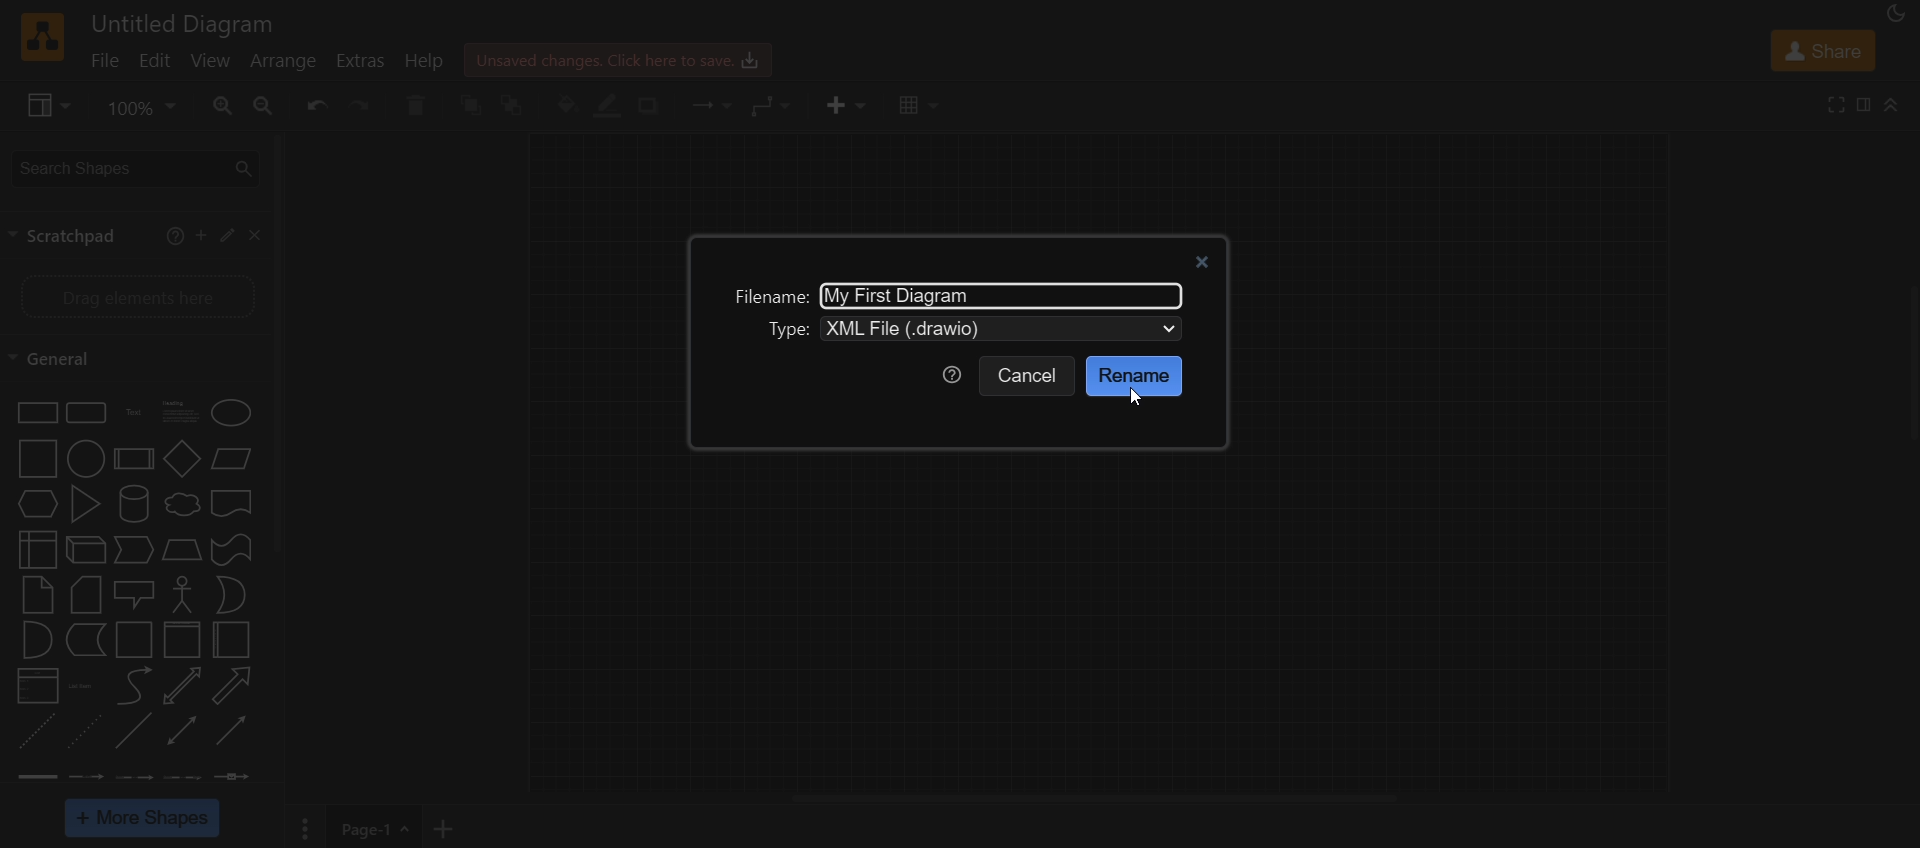  What do you see at coordinates (474, 103) in the screenshot?
I see `to front` at bounding box center [474, 103].